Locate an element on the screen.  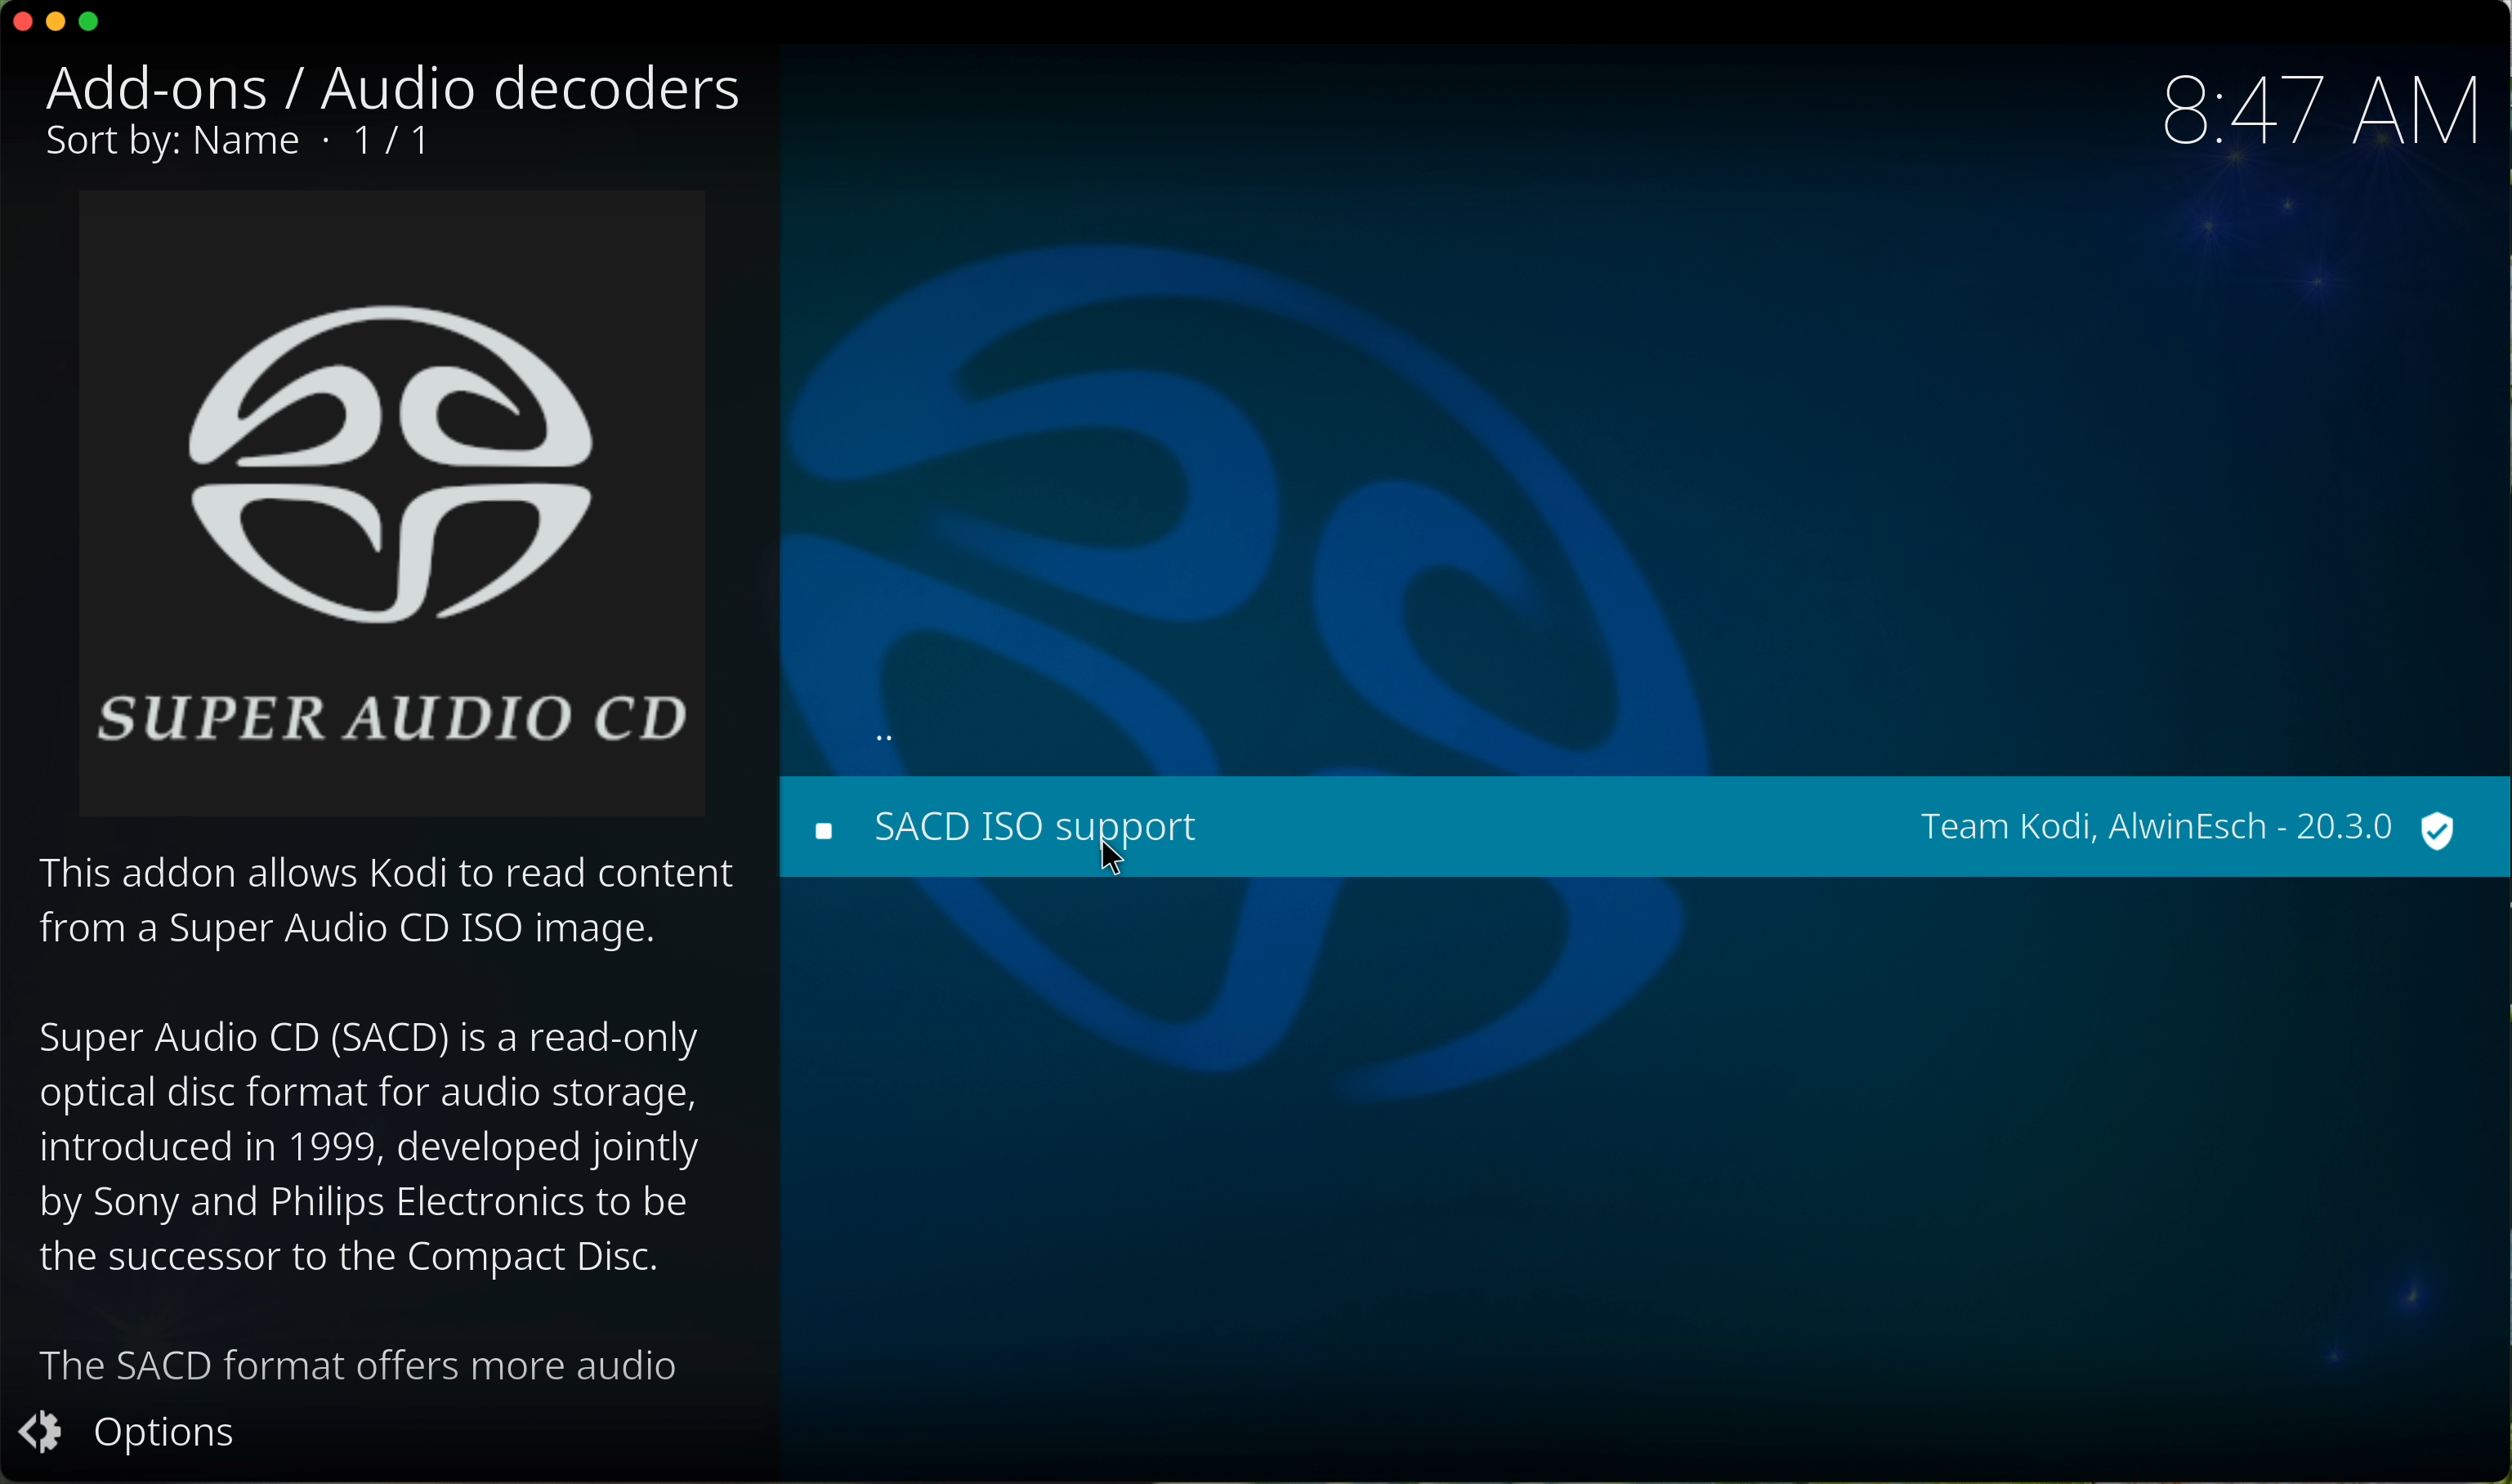
minimize is located at coordinates (58, 21).